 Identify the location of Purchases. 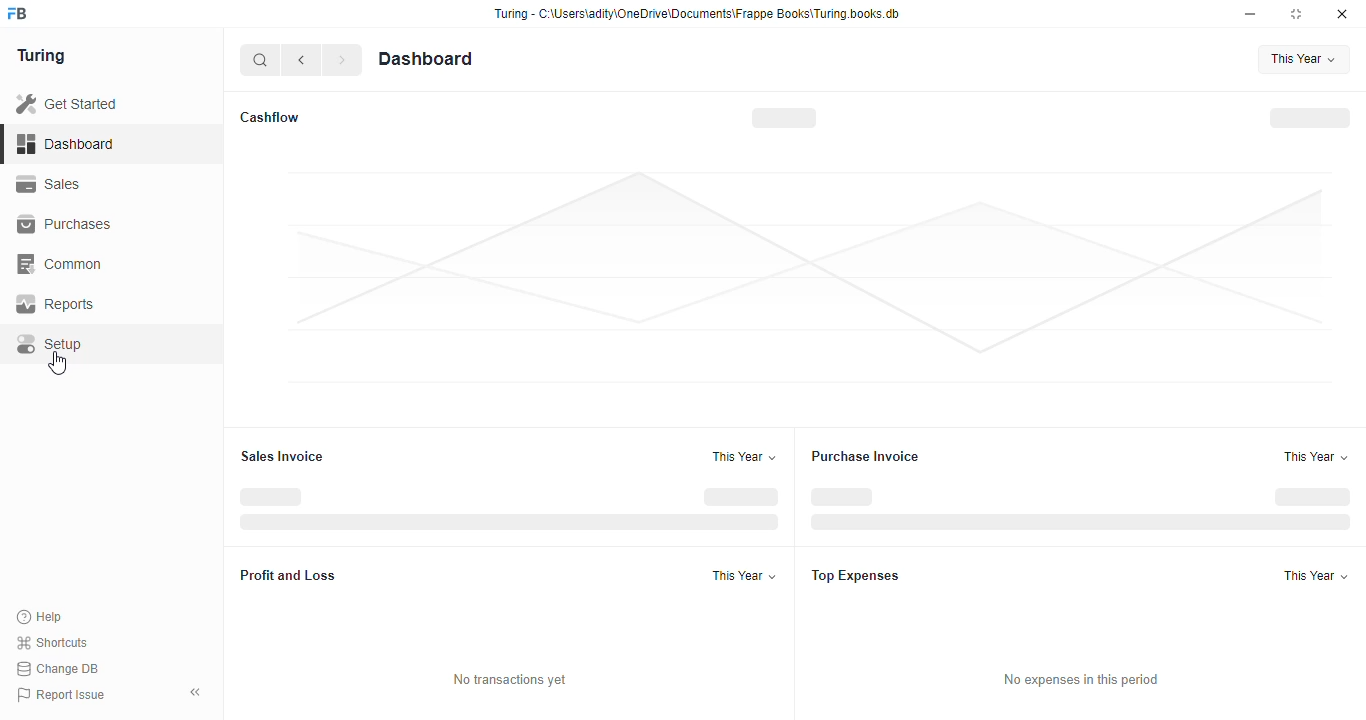
(99, 223).